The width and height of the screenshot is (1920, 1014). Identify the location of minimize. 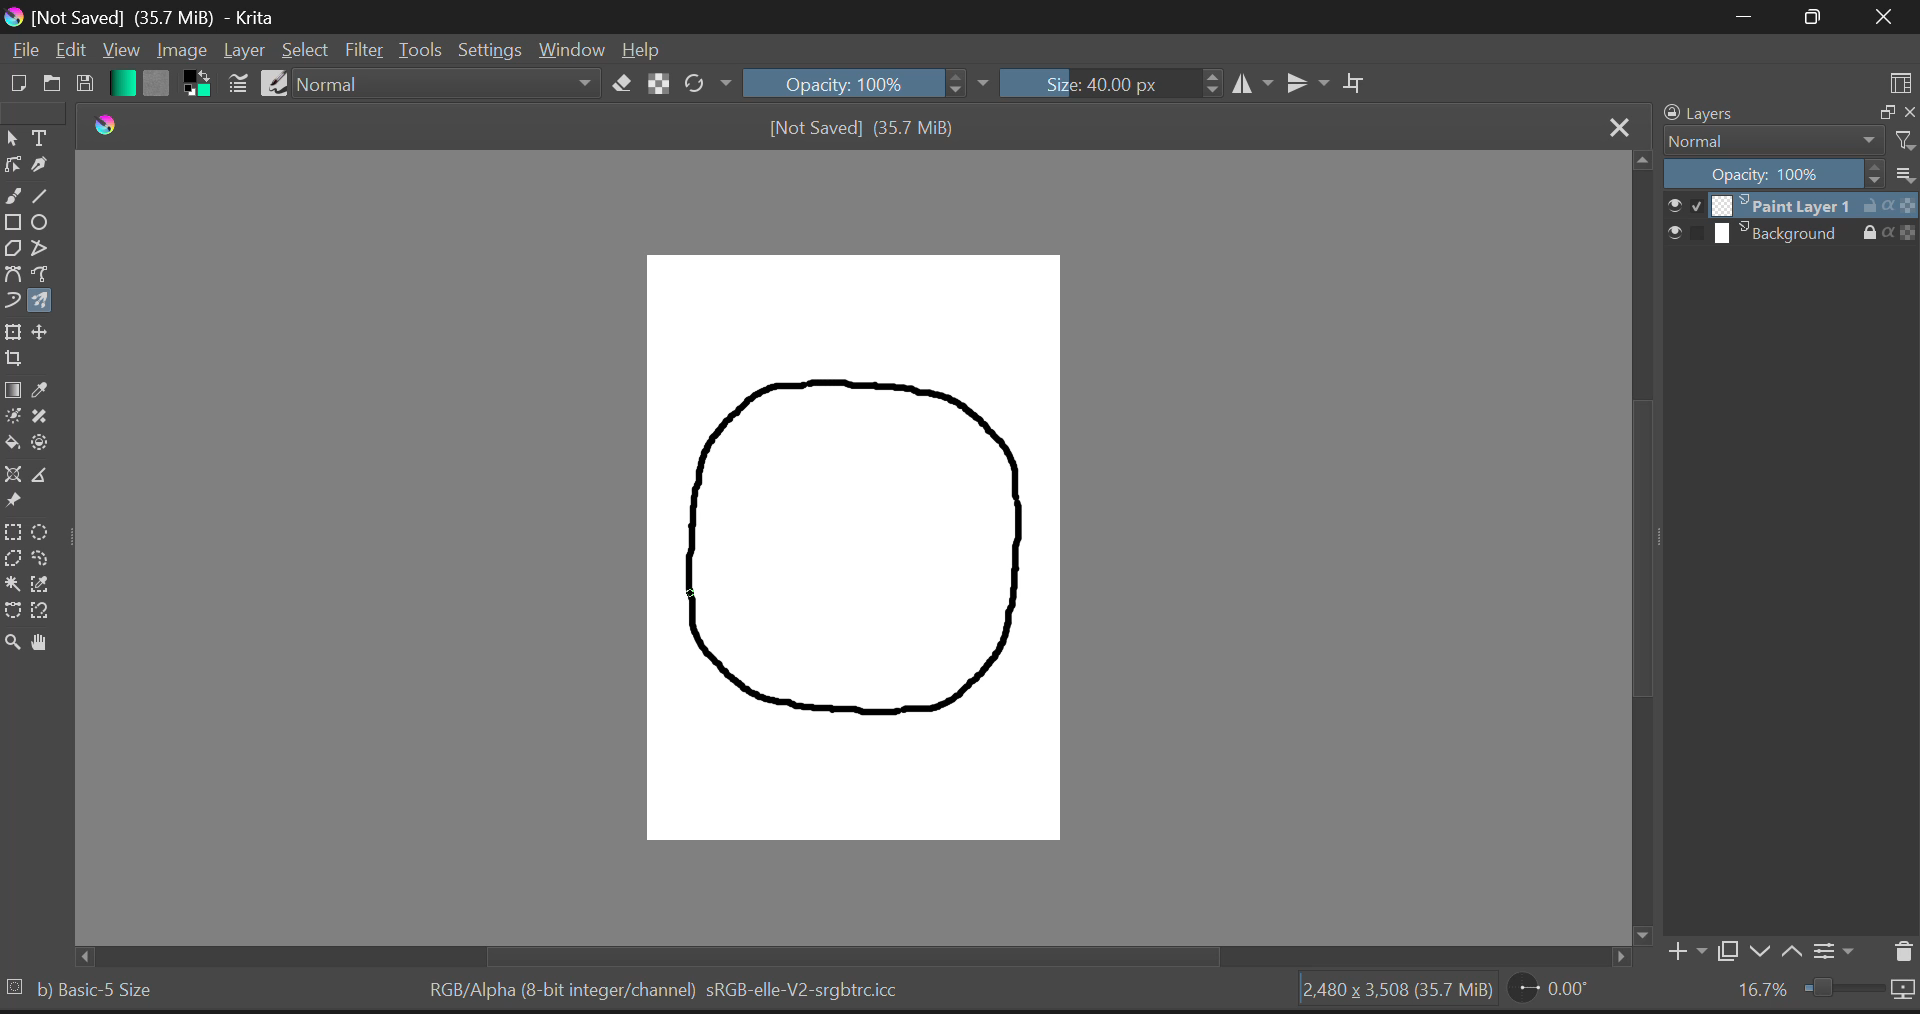
(1884, 110).